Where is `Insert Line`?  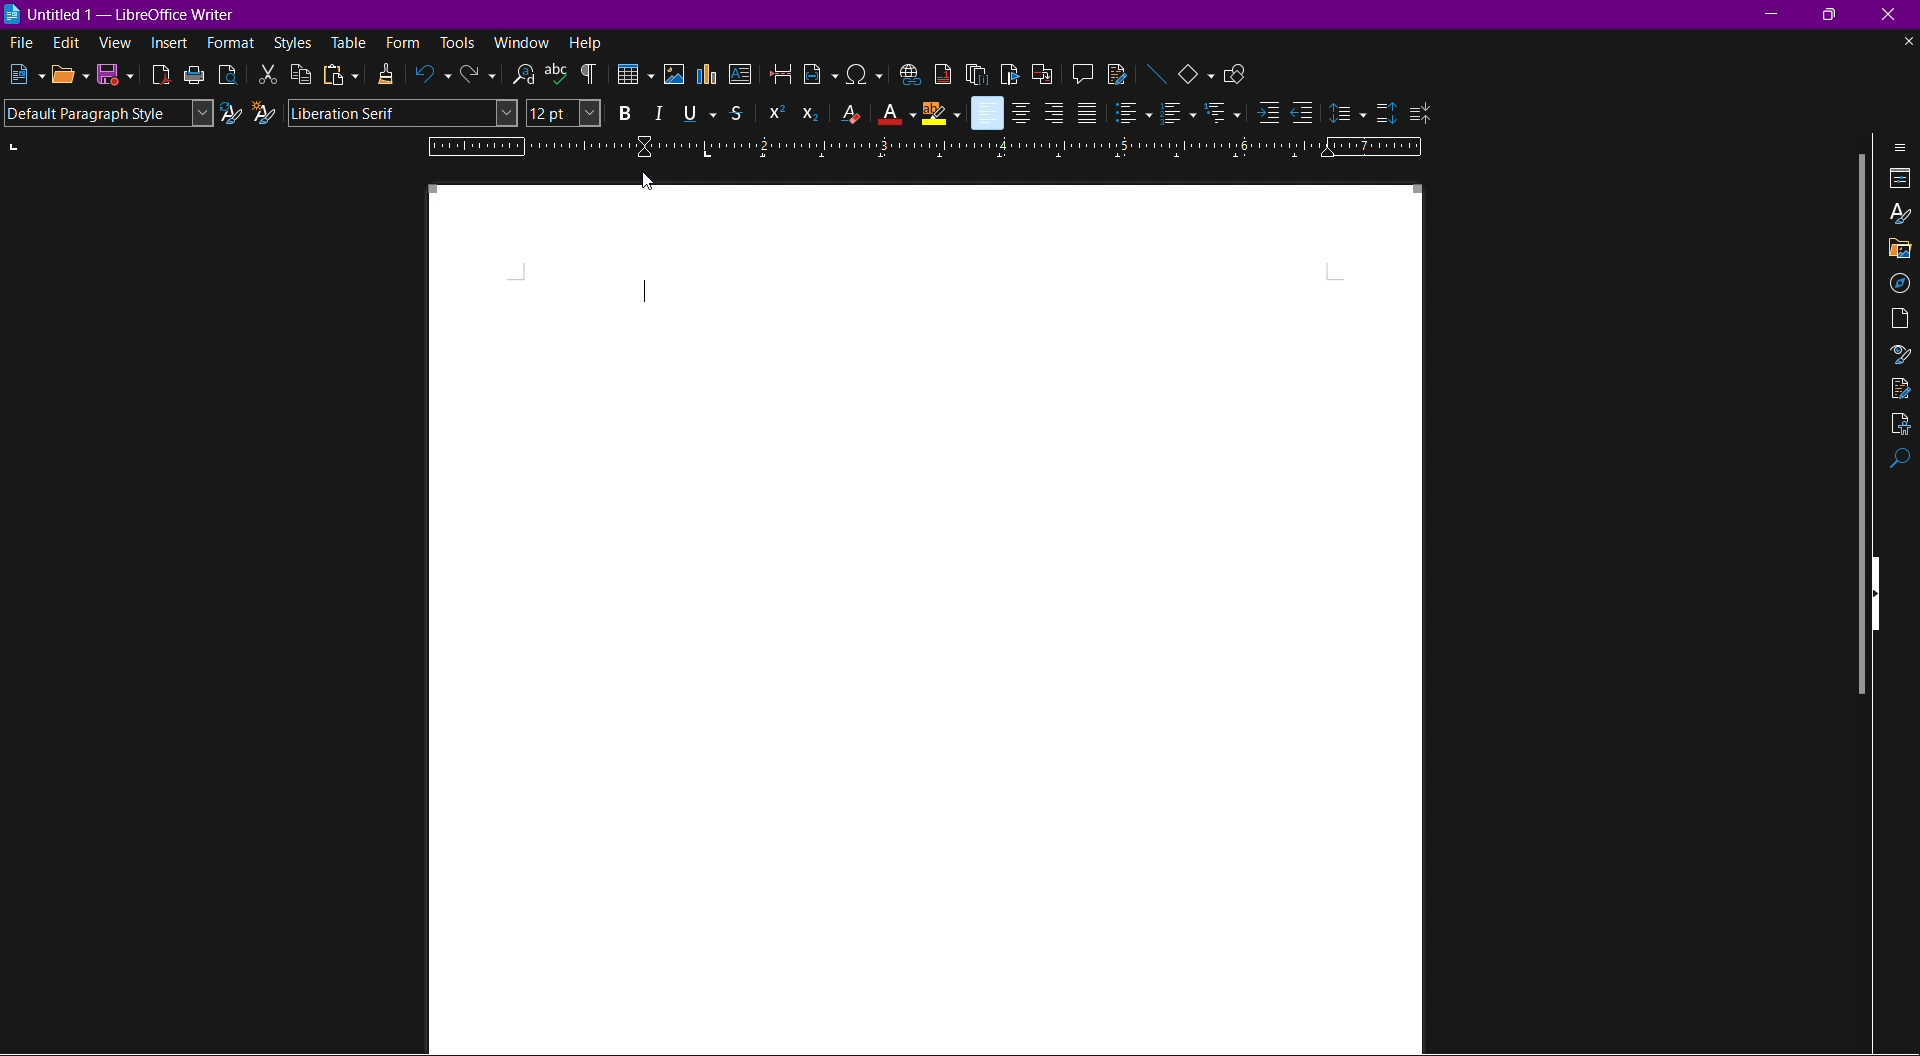 Insert Line is located at coordinates (1155, 72).